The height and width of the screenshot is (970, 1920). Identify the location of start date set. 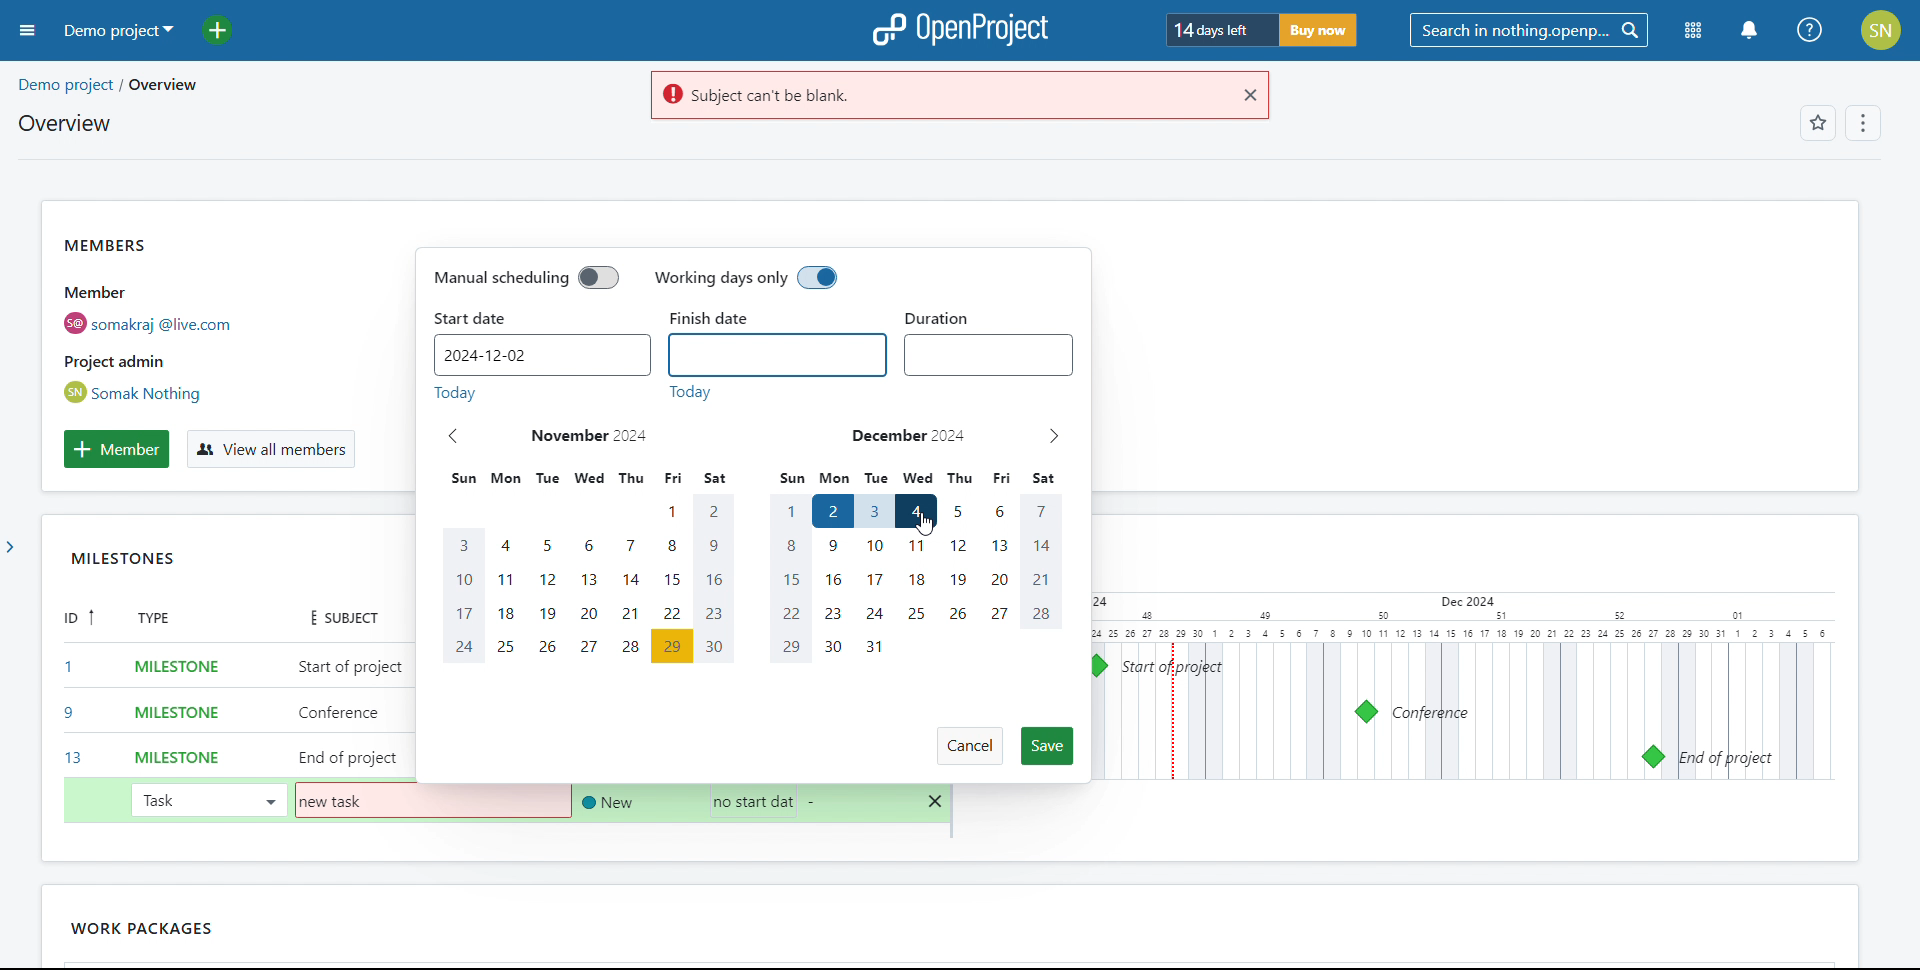
(539, 355).